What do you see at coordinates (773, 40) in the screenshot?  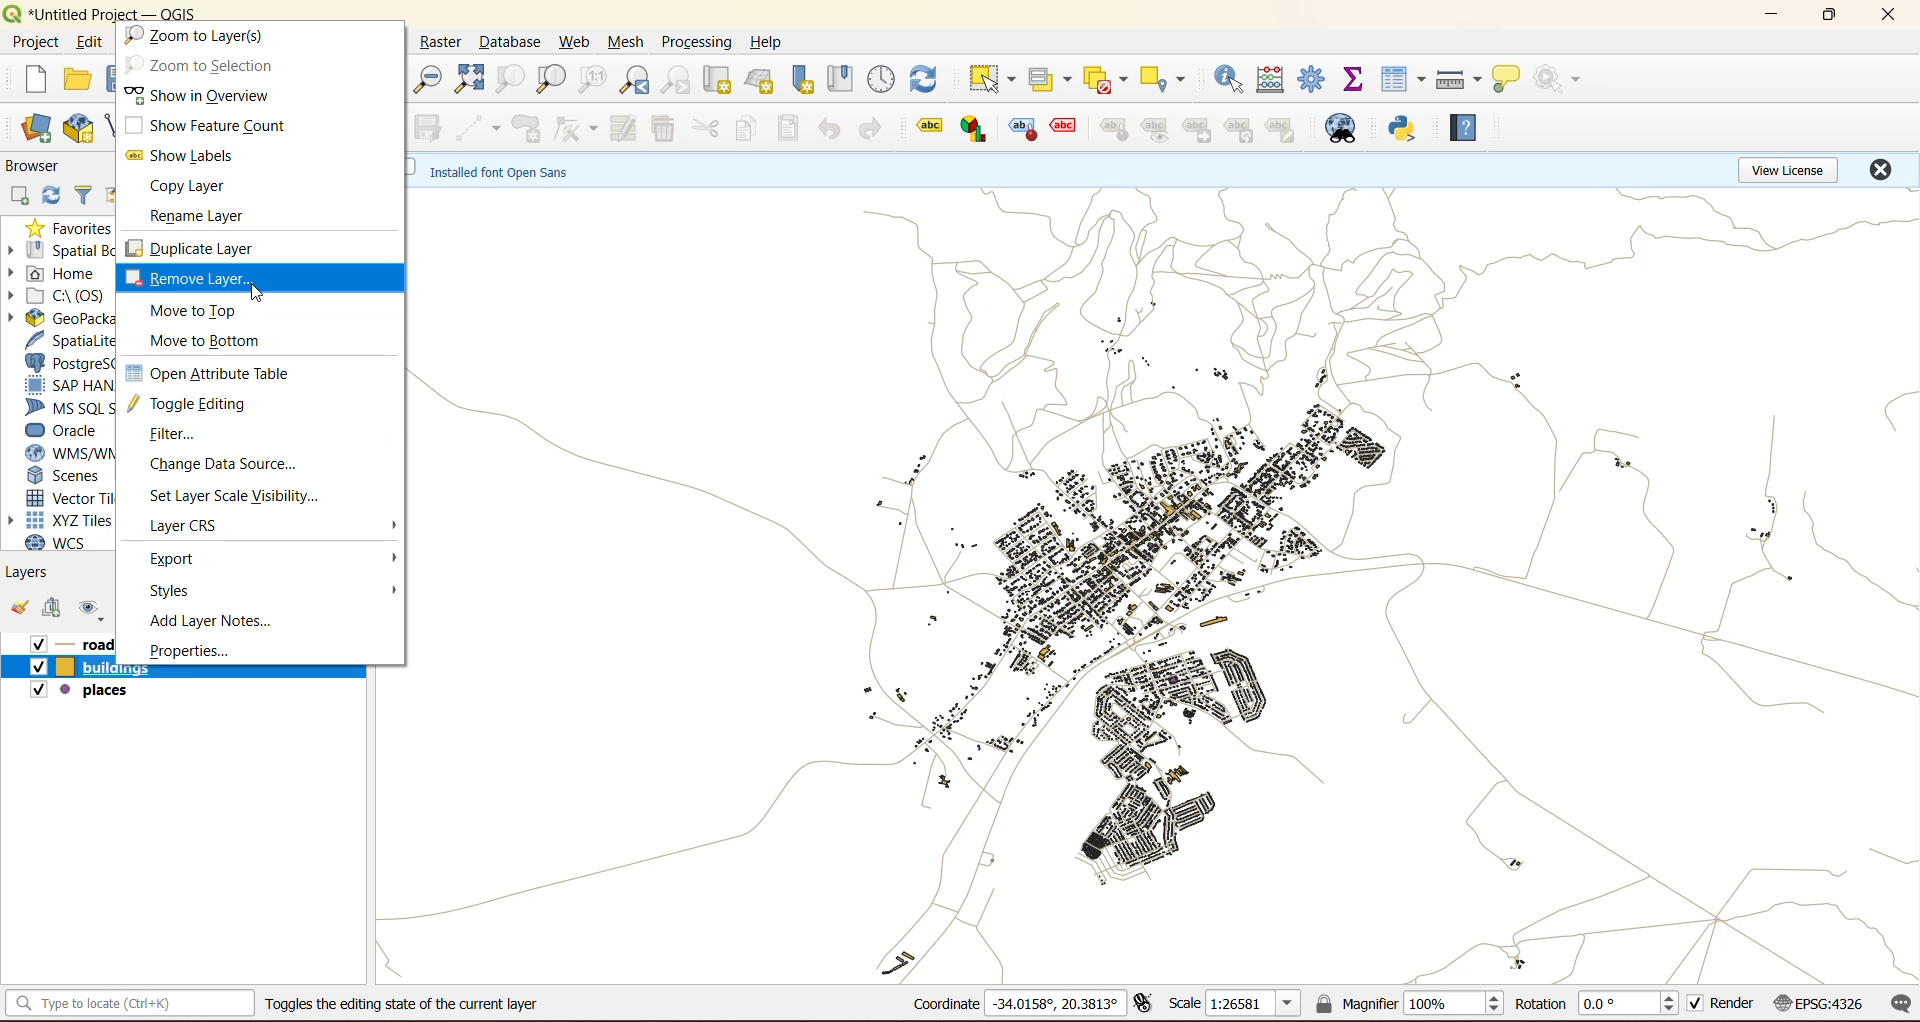 I see `help` at bounding box center [773, 40].